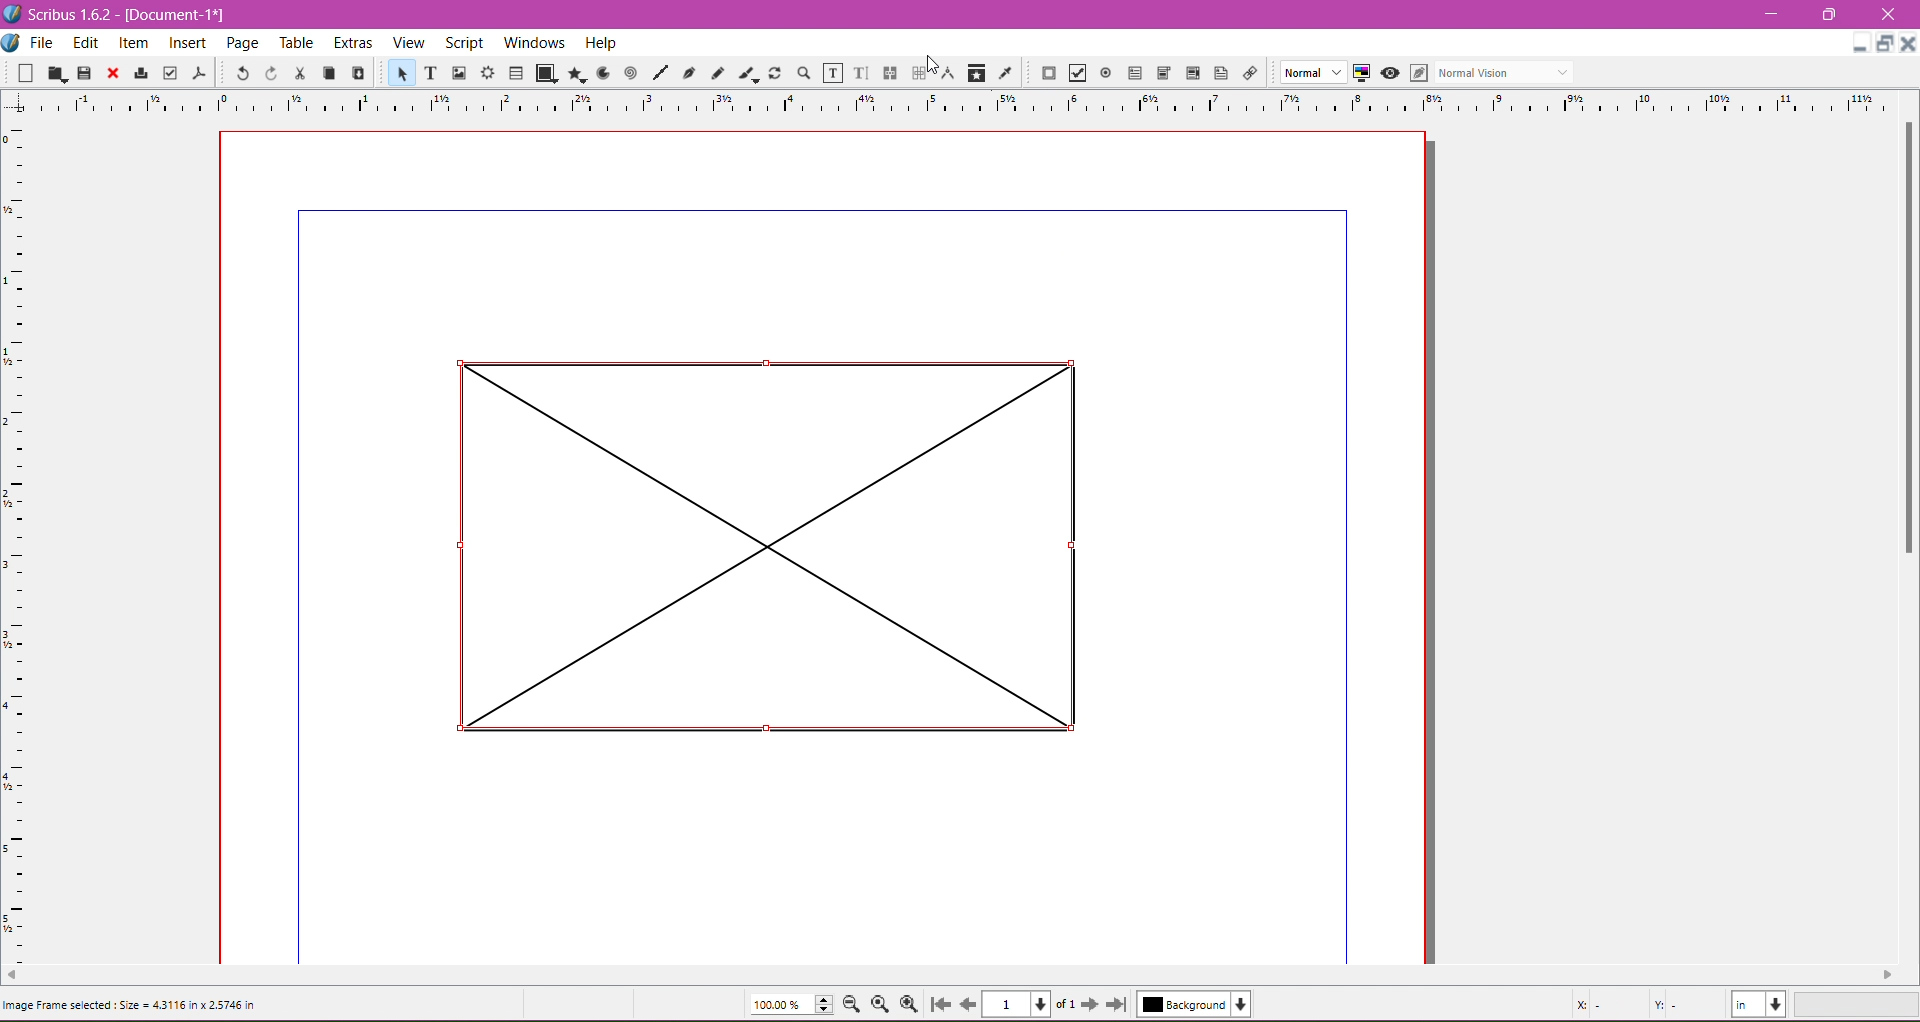 The width and height of the screenshot is (1920, 1022). Describe the element at coordinates (202, 73) in the screenshot. I see `Save as PDF` at that location.